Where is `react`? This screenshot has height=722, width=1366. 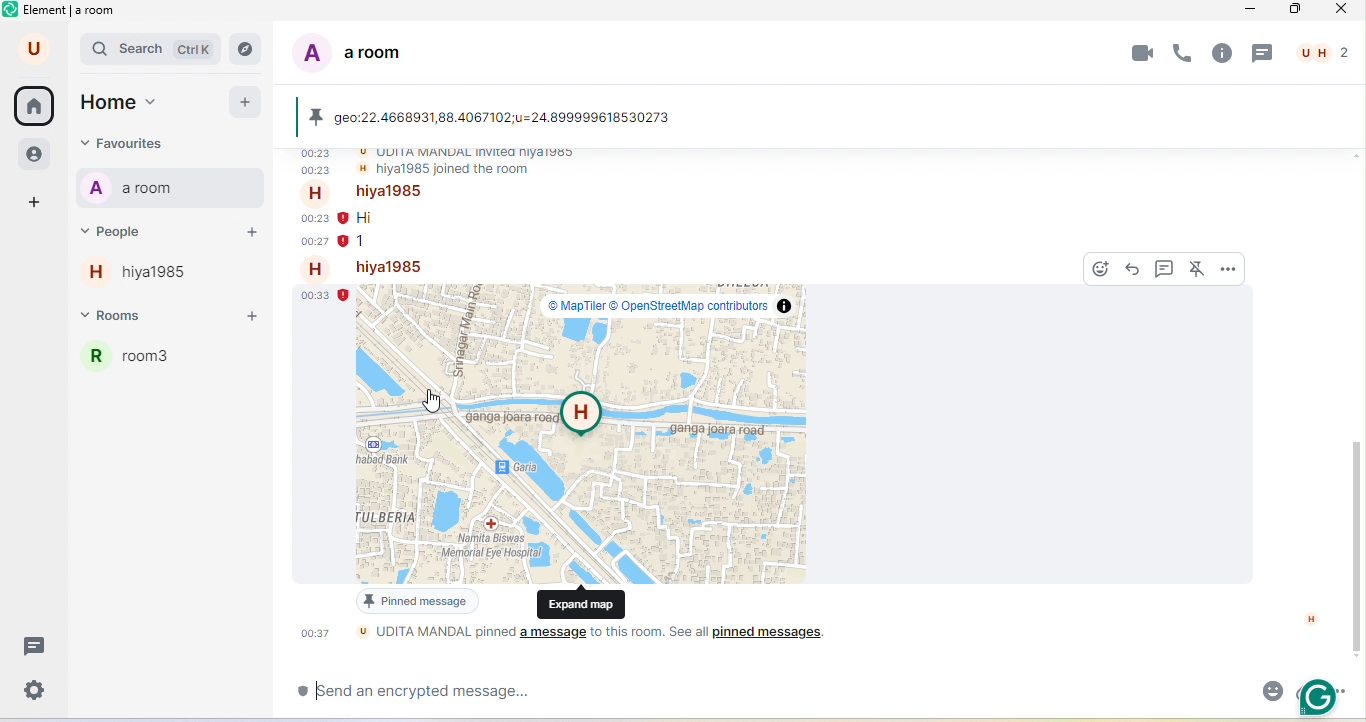 react is located at coordinates (1103, 268).